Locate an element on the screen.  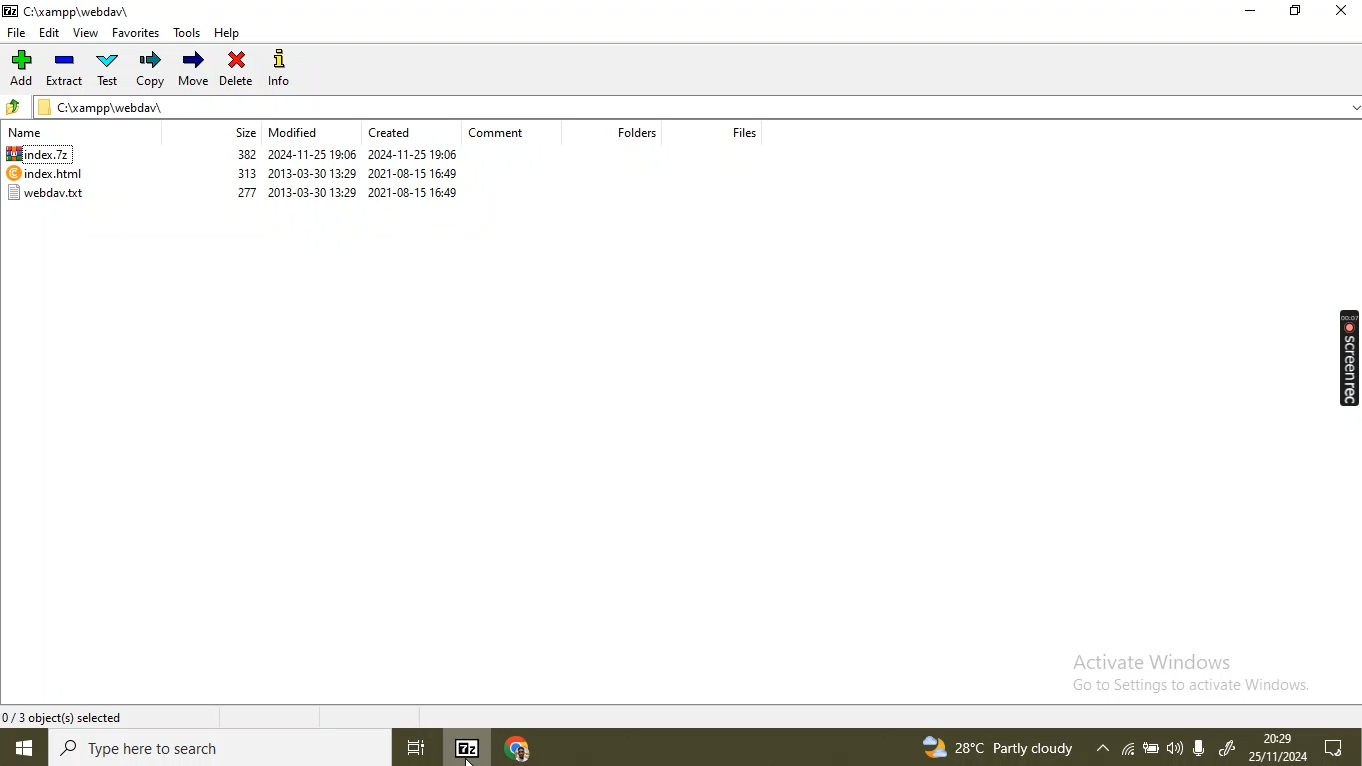
favorites is located at coordinates (137, 31).